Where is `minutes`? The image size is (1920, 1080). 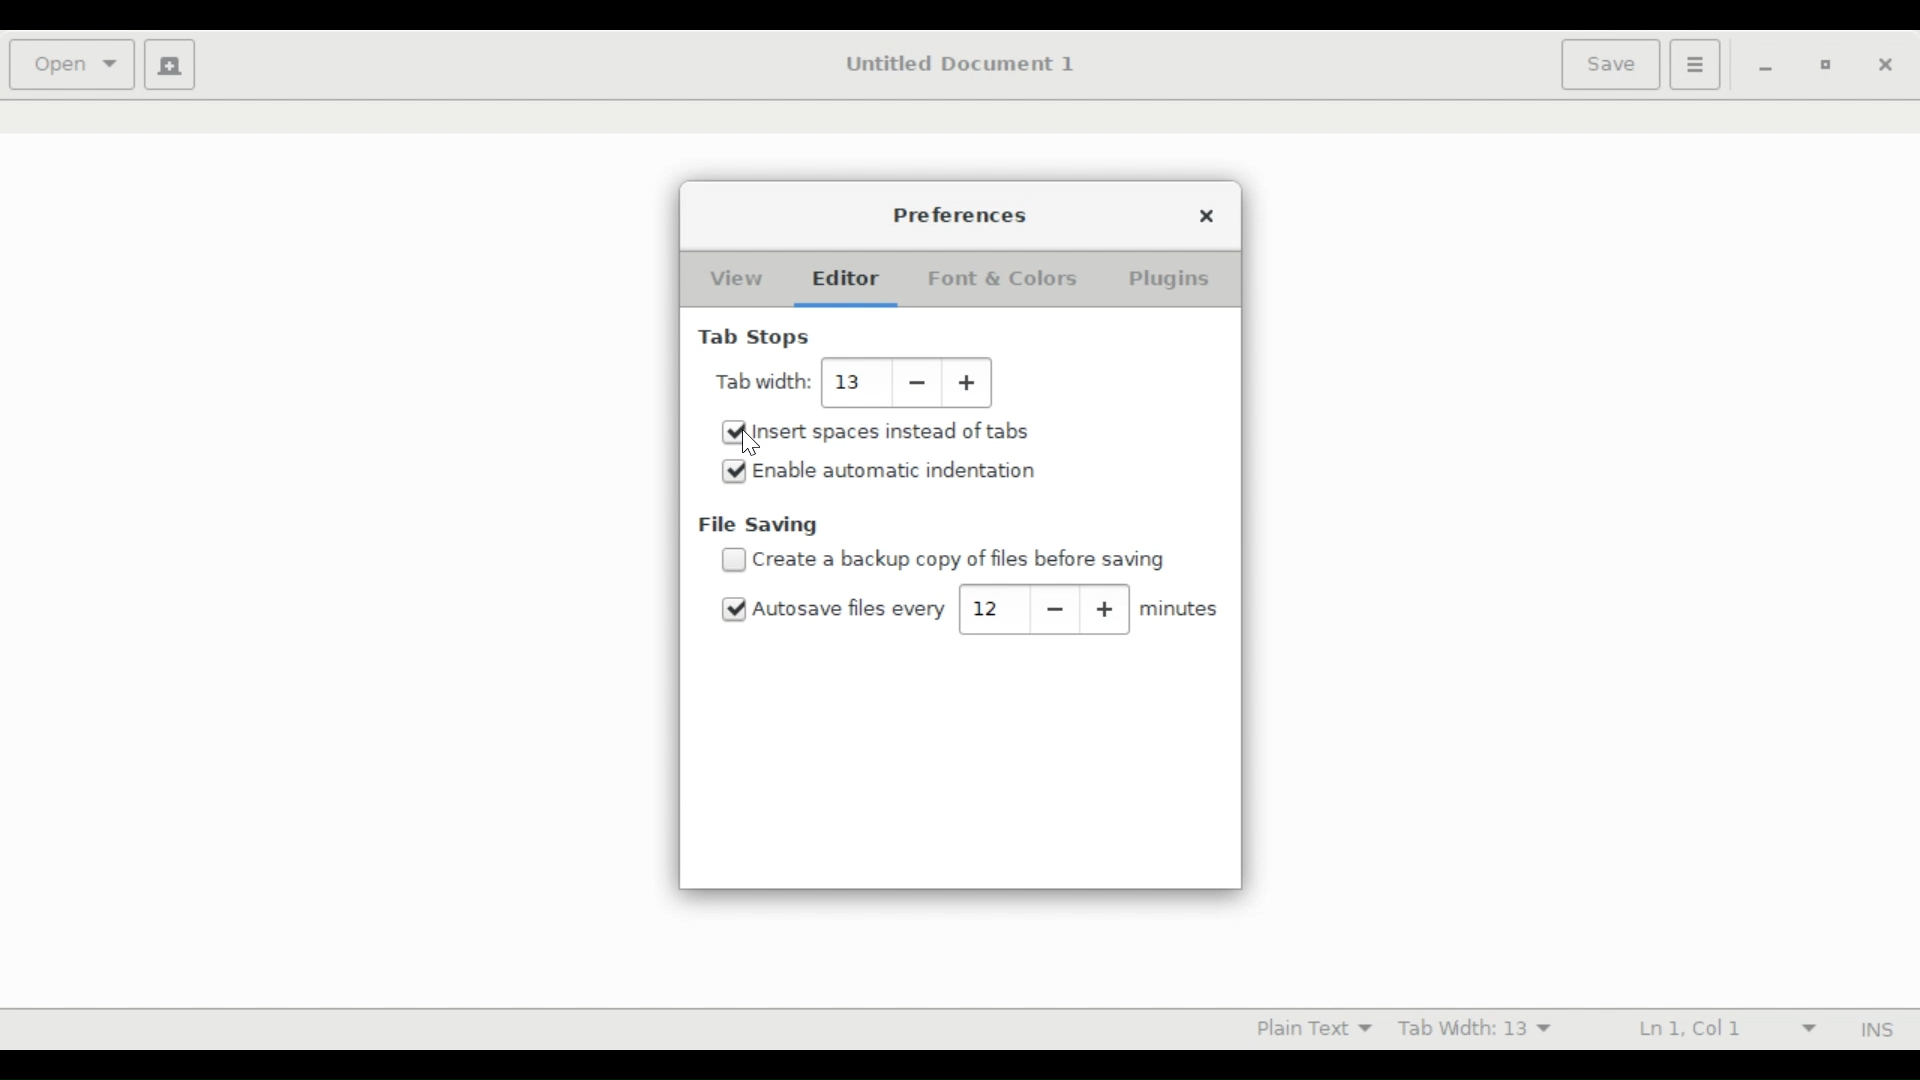
minutes is located at coordinates (1180, 609).